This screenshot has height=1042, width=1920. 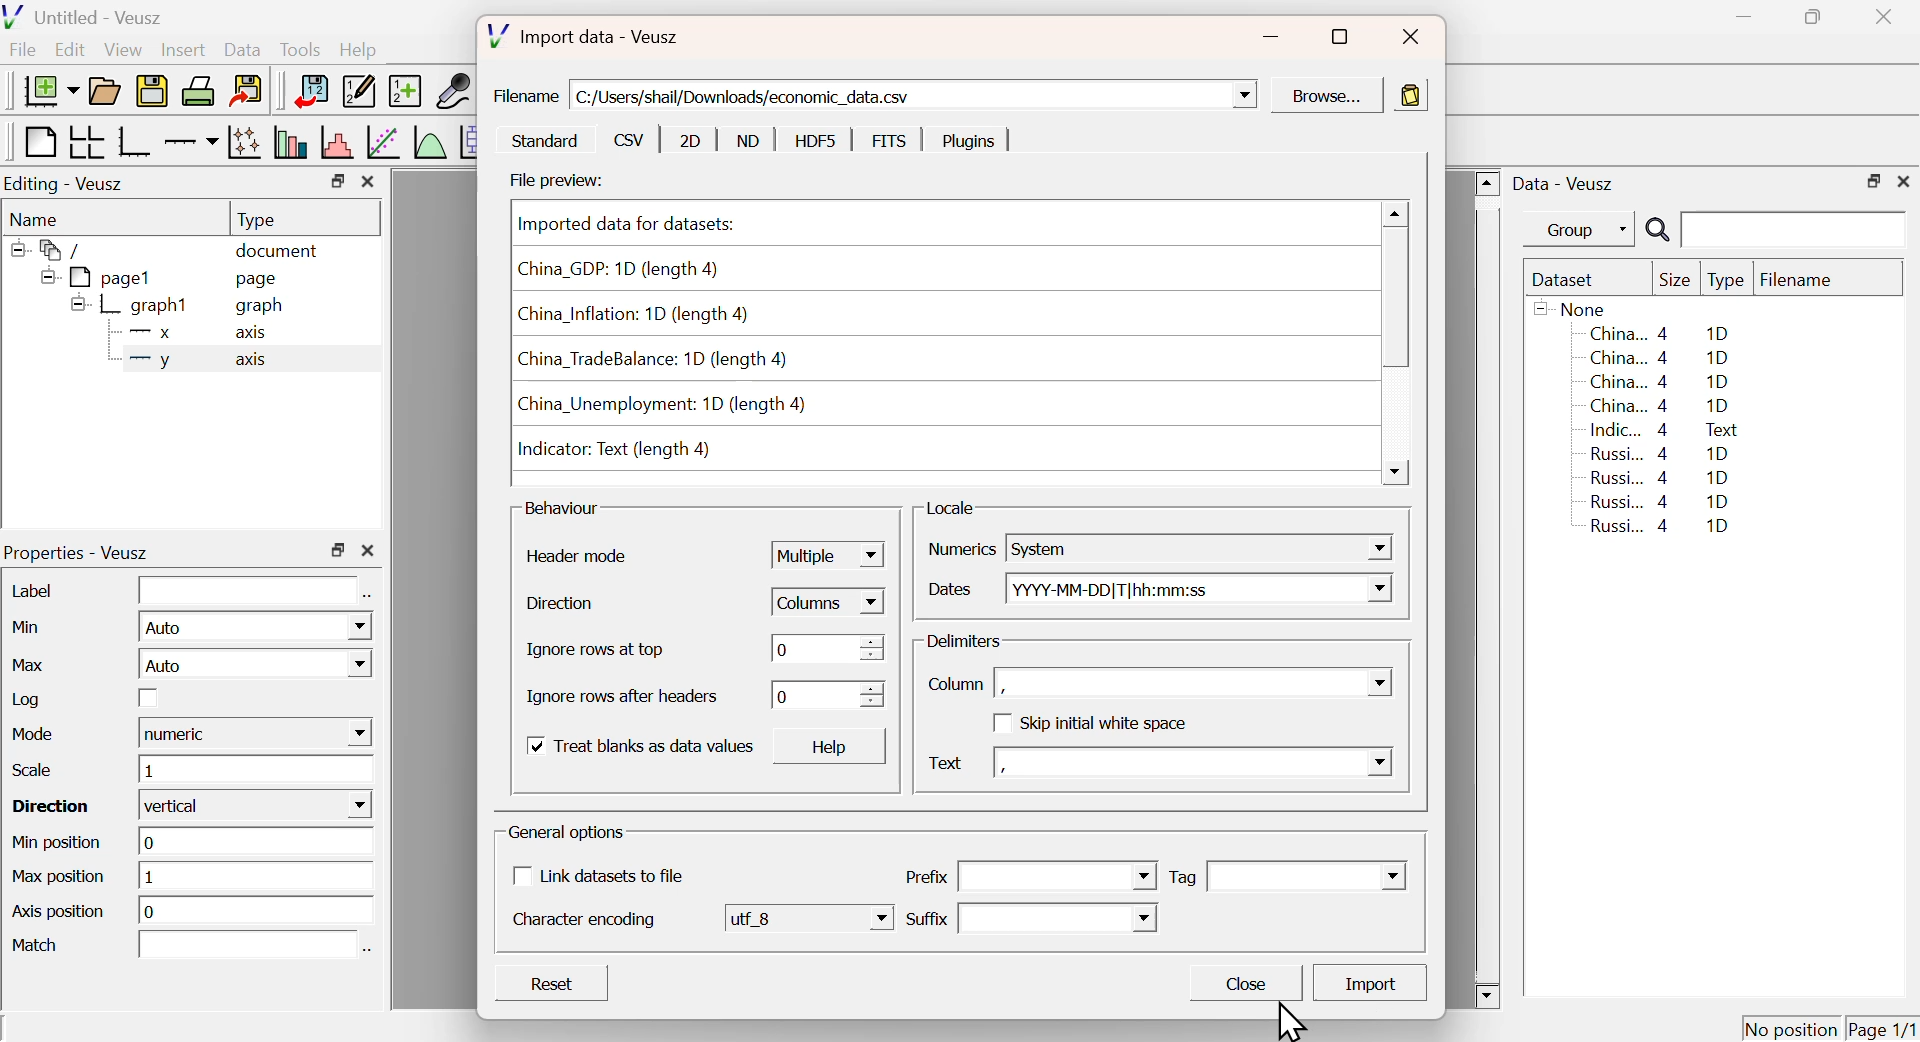 What do you see at coordinates (521, 876) in the screenshot?
I see `Checkbox` at bounding box center [521, 876].